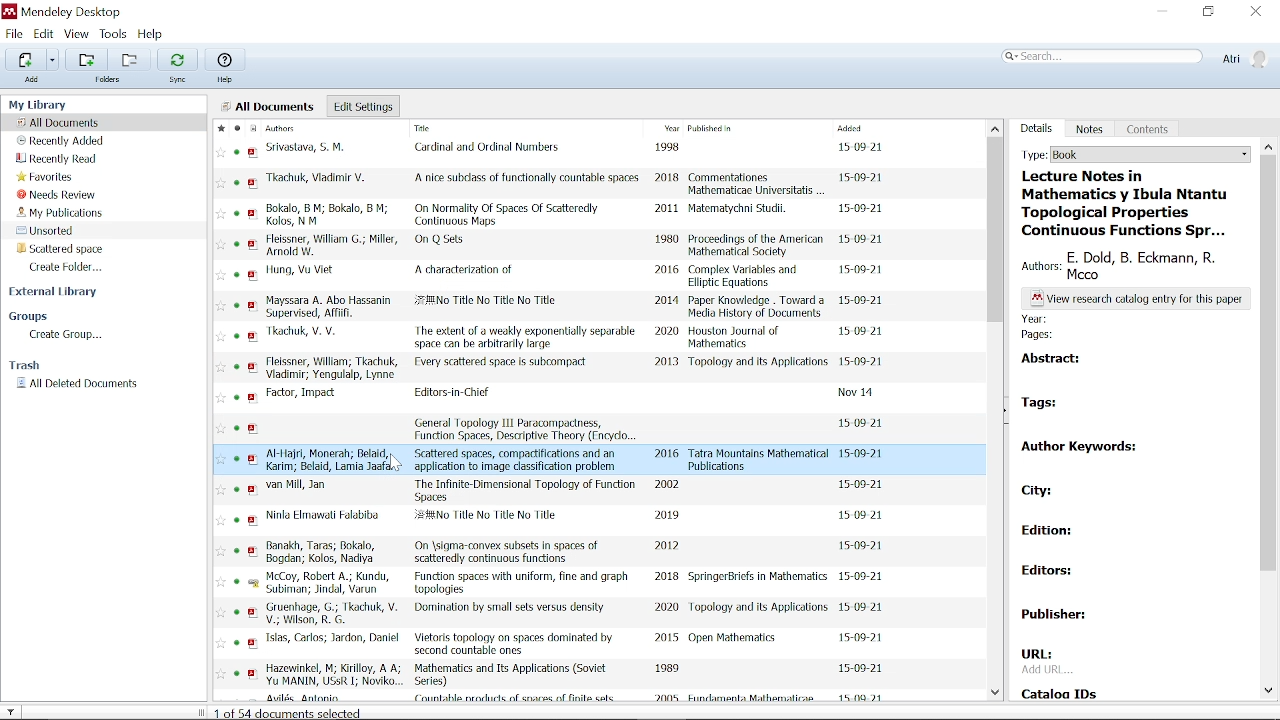 This screenshot has height=720, width=1280. I want to click on title, so click(492, 519).